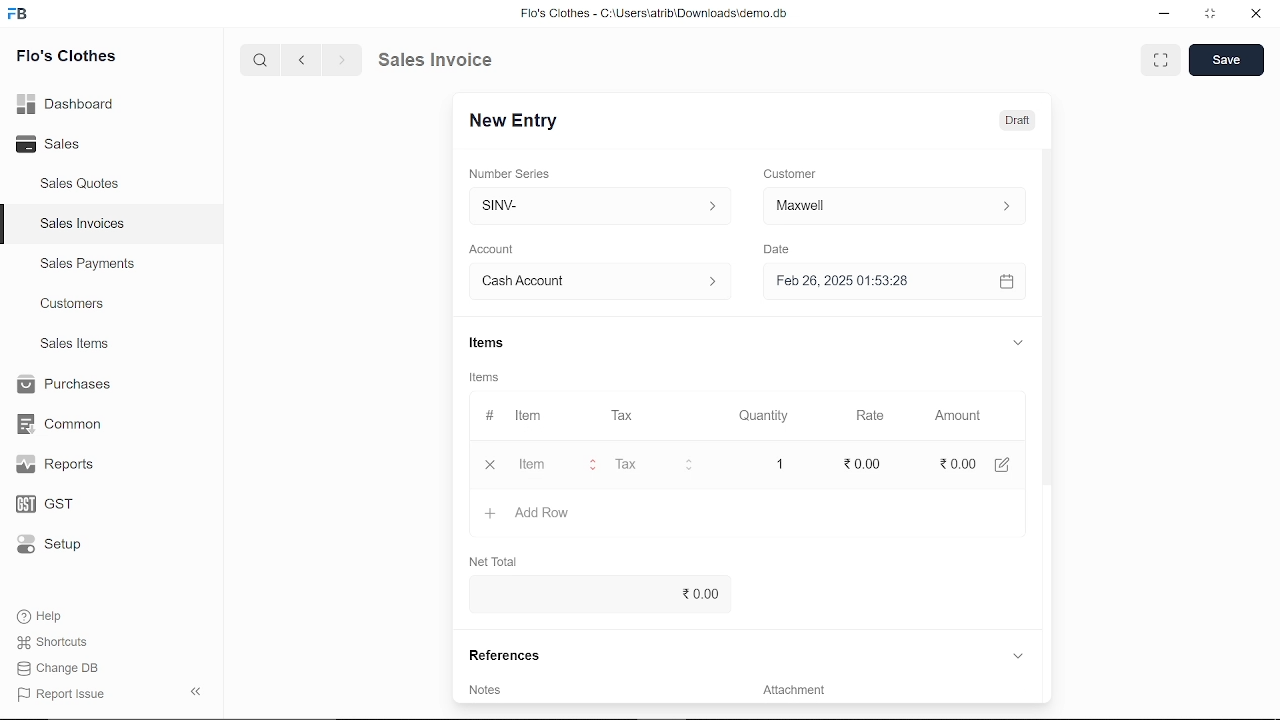  Describe the element at coordinates (759, 417) in the screenshot. I see `Quantity` at that location.